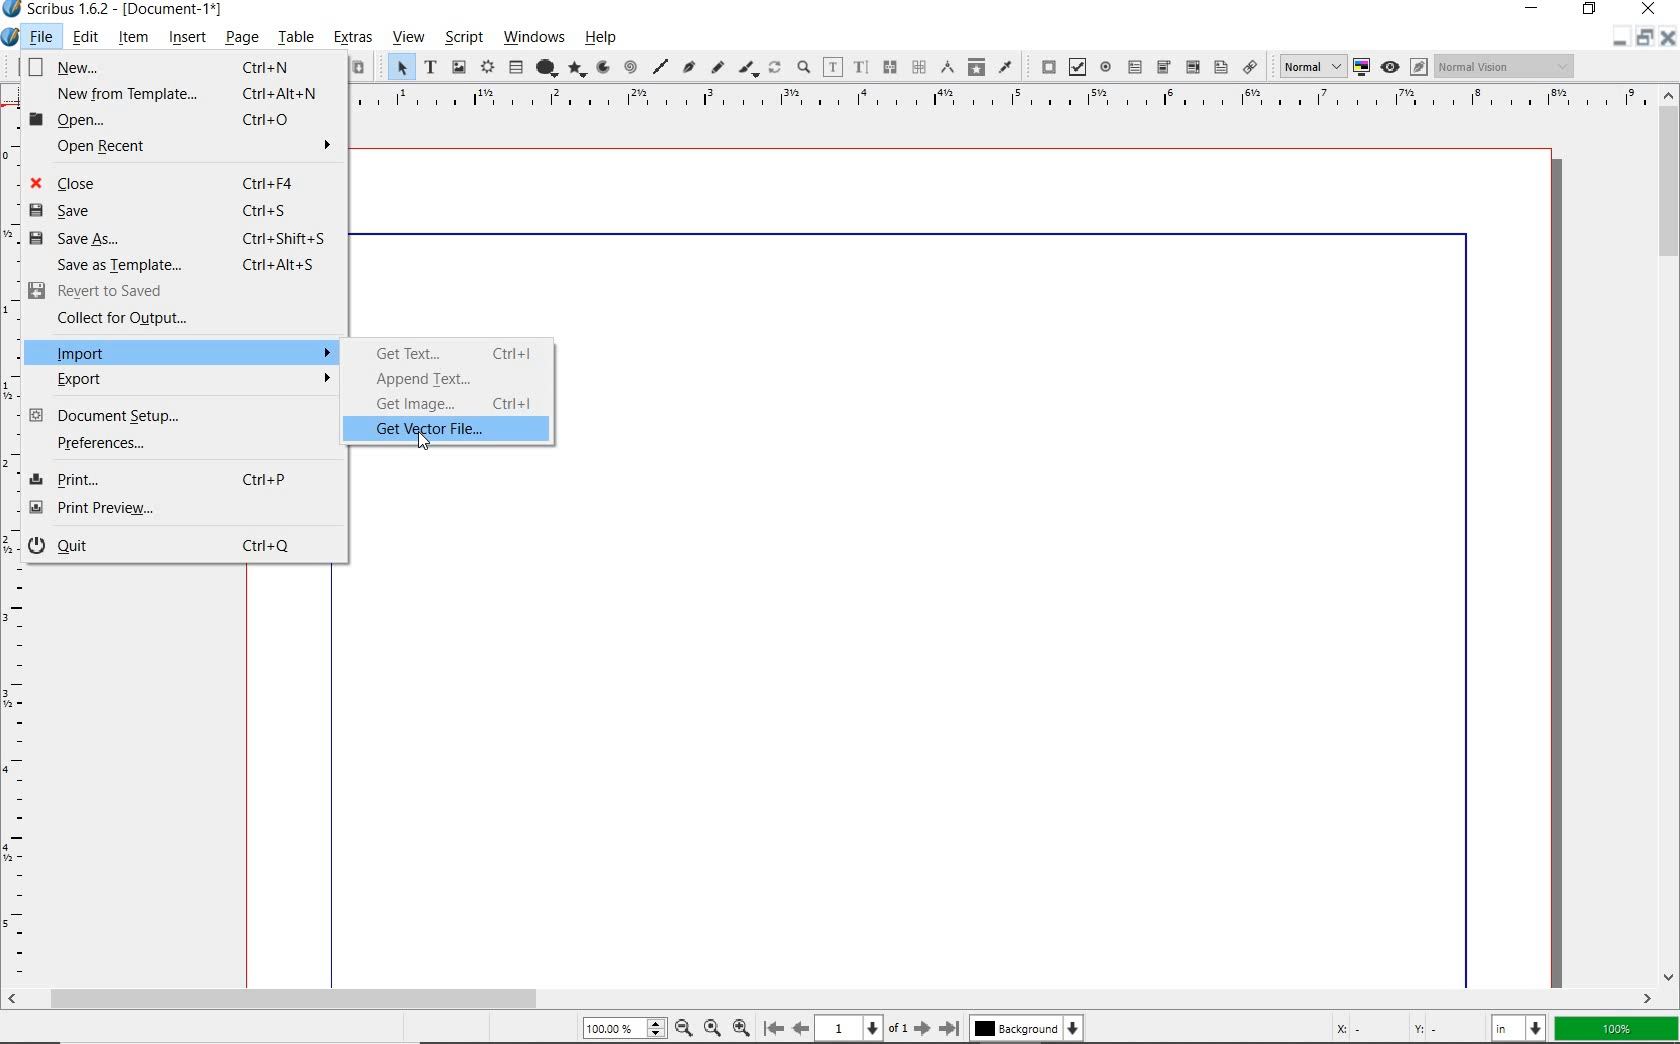 This screenshot has width=1680, height=1044. I want to click on system icon, so click(12, 37).